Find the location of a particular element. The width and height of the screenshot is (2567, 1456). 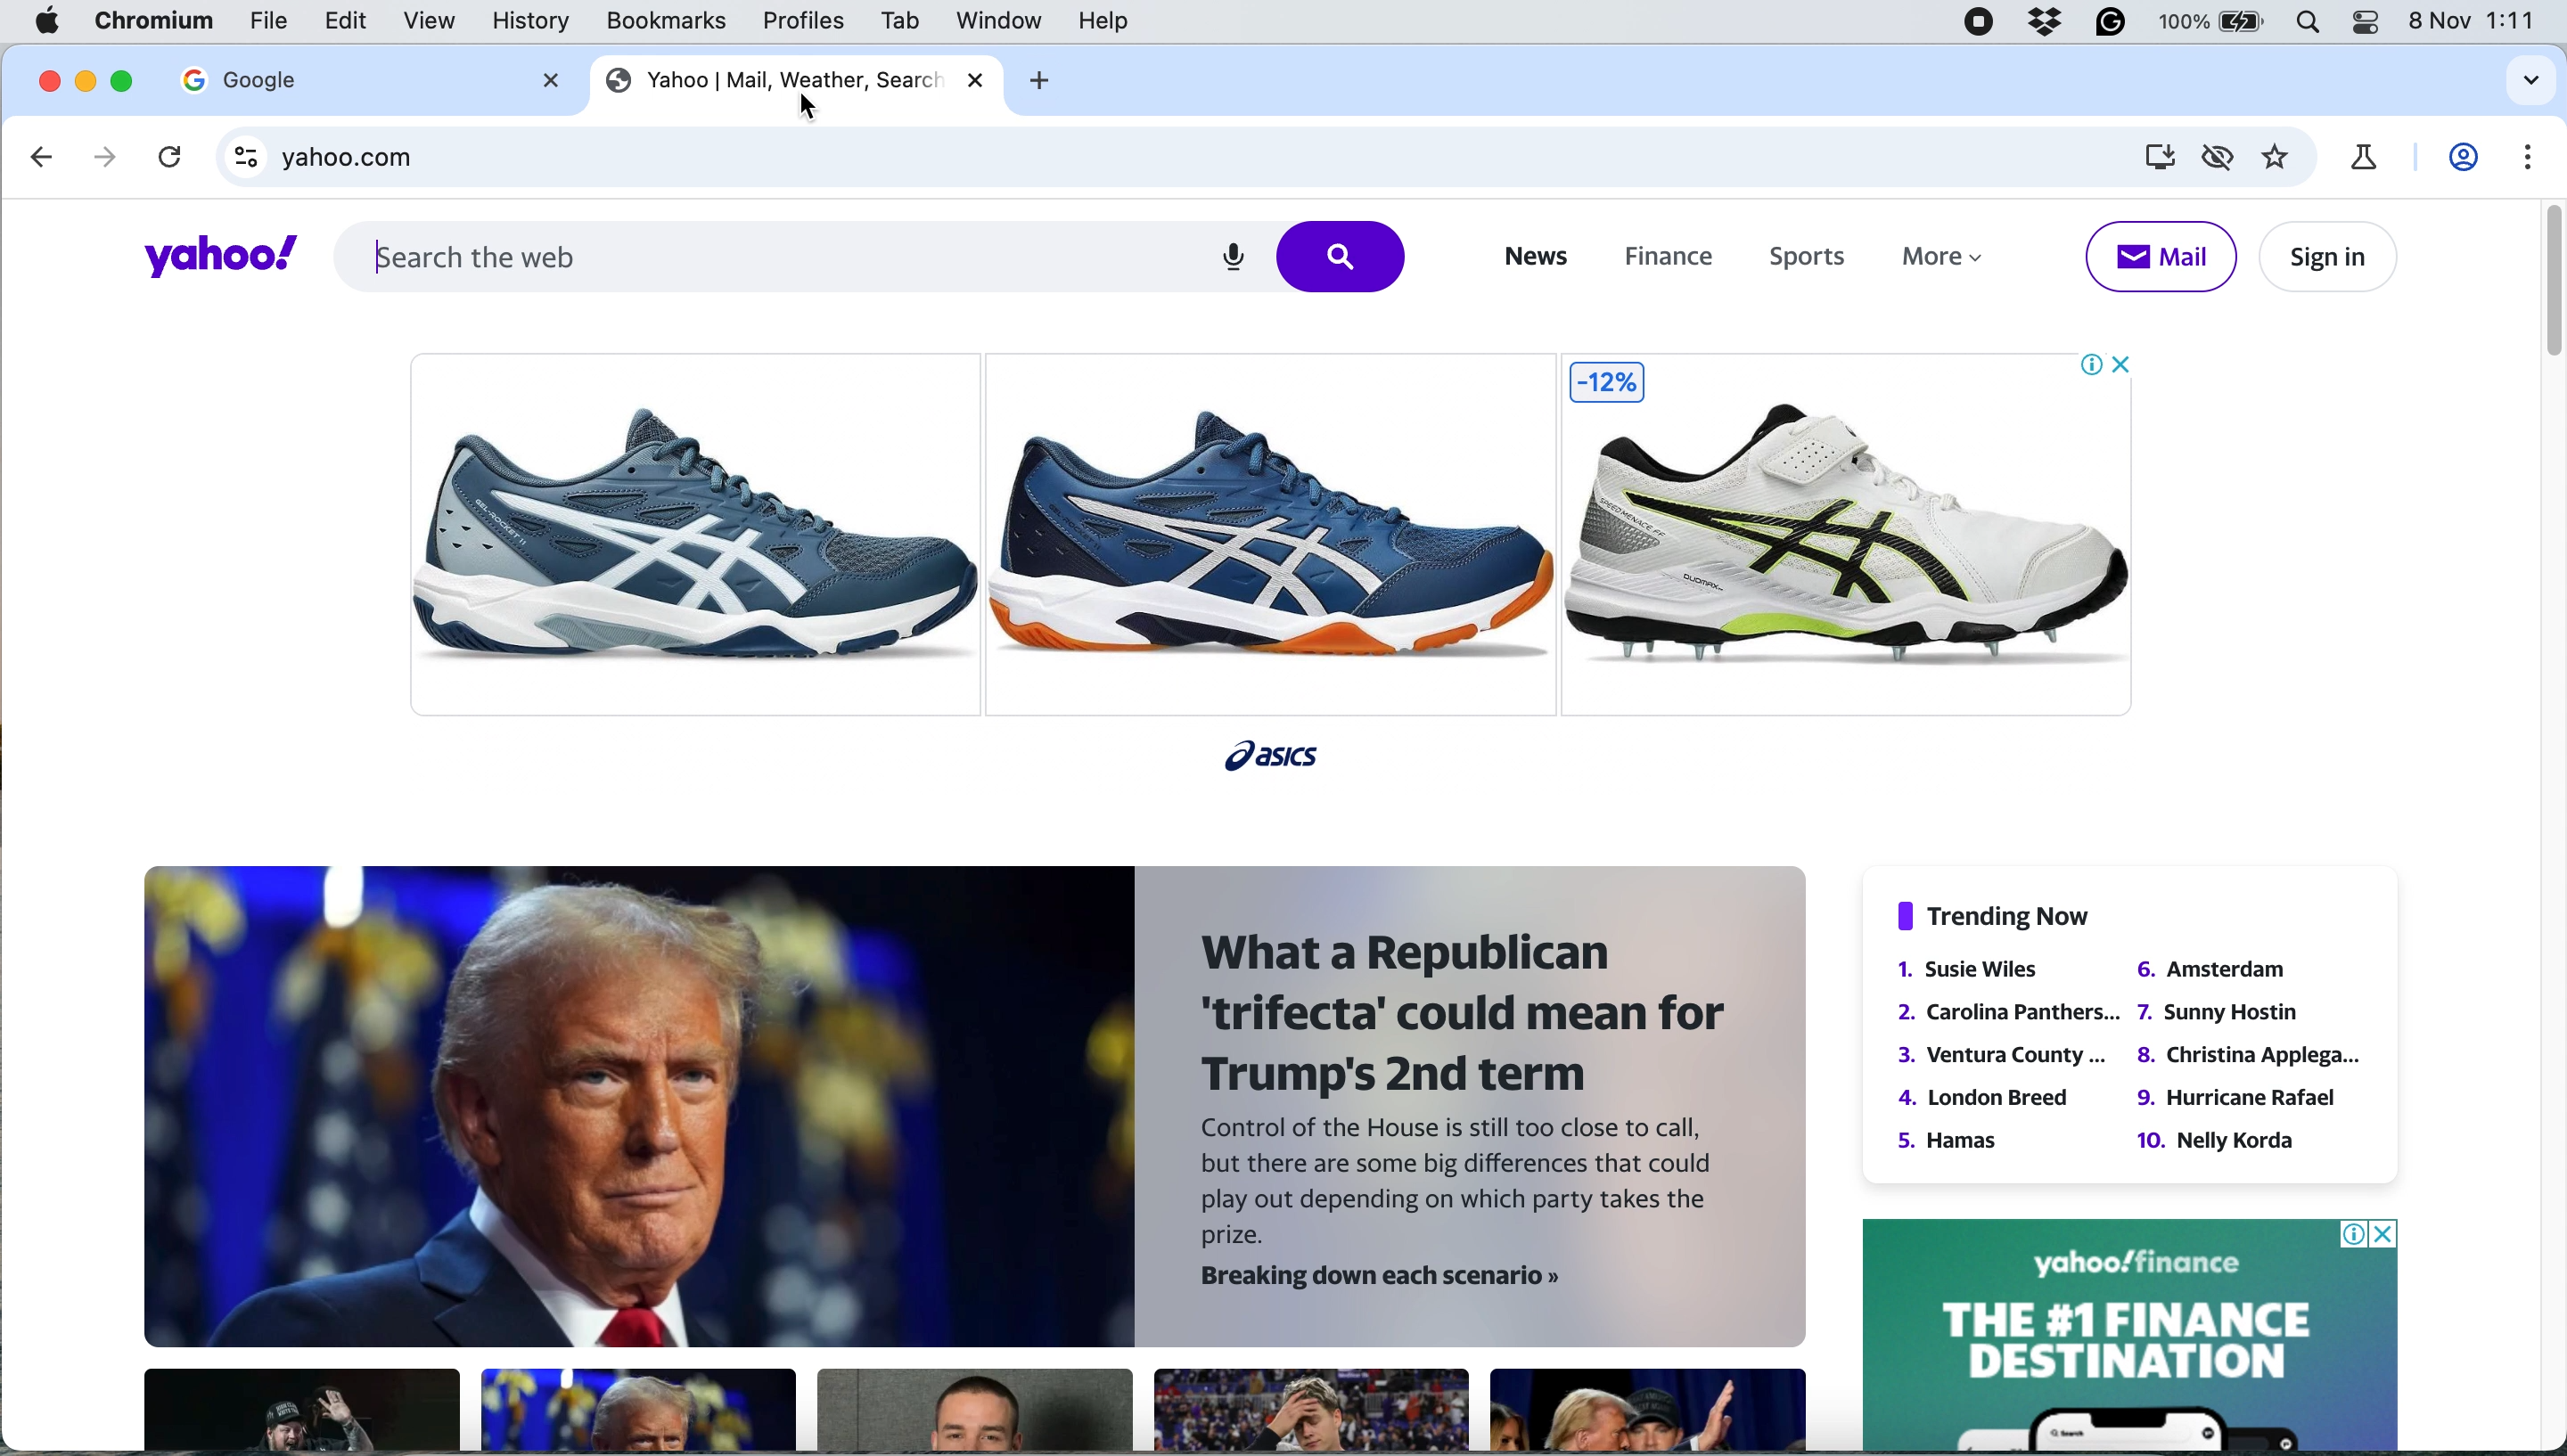

settings is located at coordinates (2528, 157).